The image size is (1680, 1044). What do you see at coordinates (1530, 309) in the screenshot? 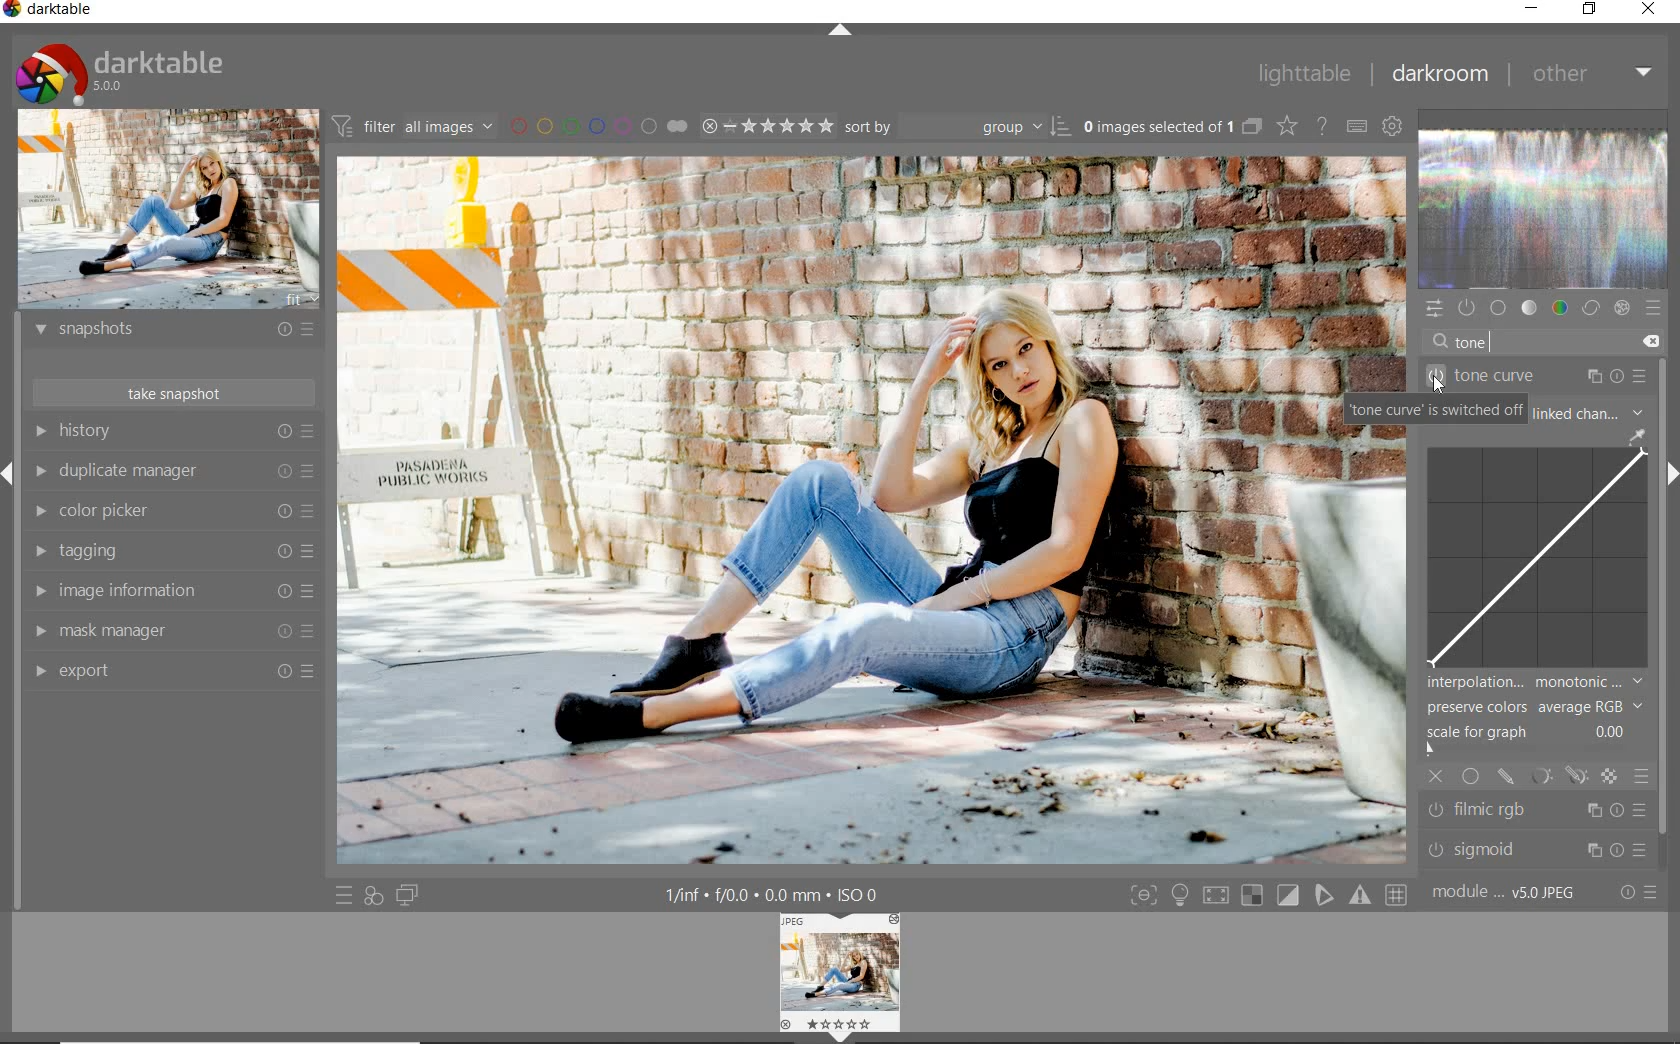
I see `tone` at bounding box center [1530, 309].